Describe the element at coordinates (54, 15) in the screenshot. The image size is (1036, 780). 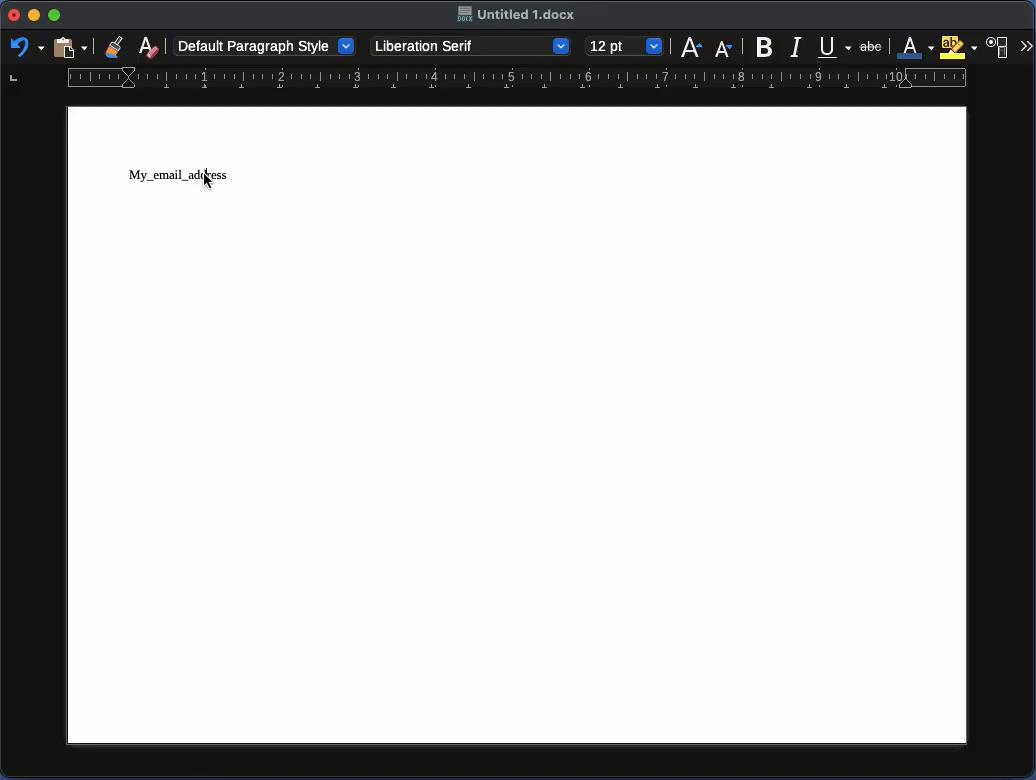
I see `Maximize` at that location.